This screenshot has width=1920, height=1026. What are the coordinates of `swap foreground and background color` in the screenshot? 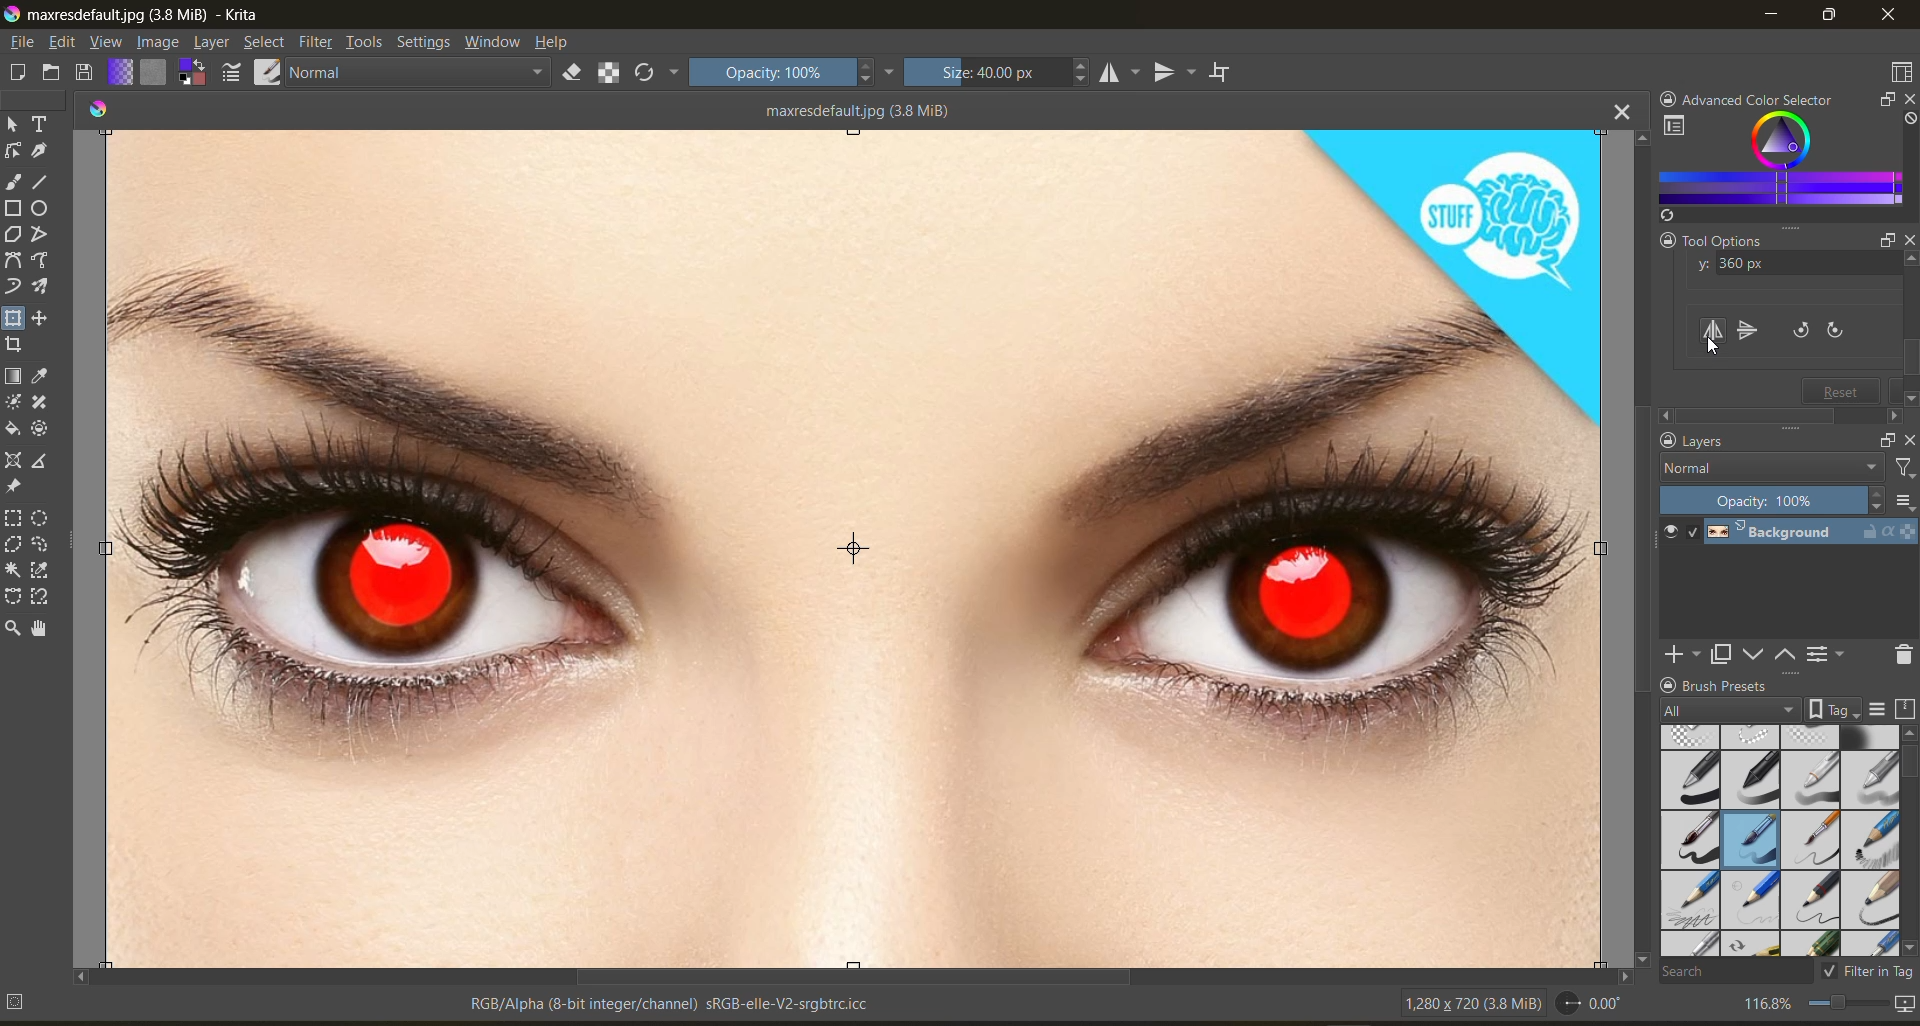 It's located at (194, 73).